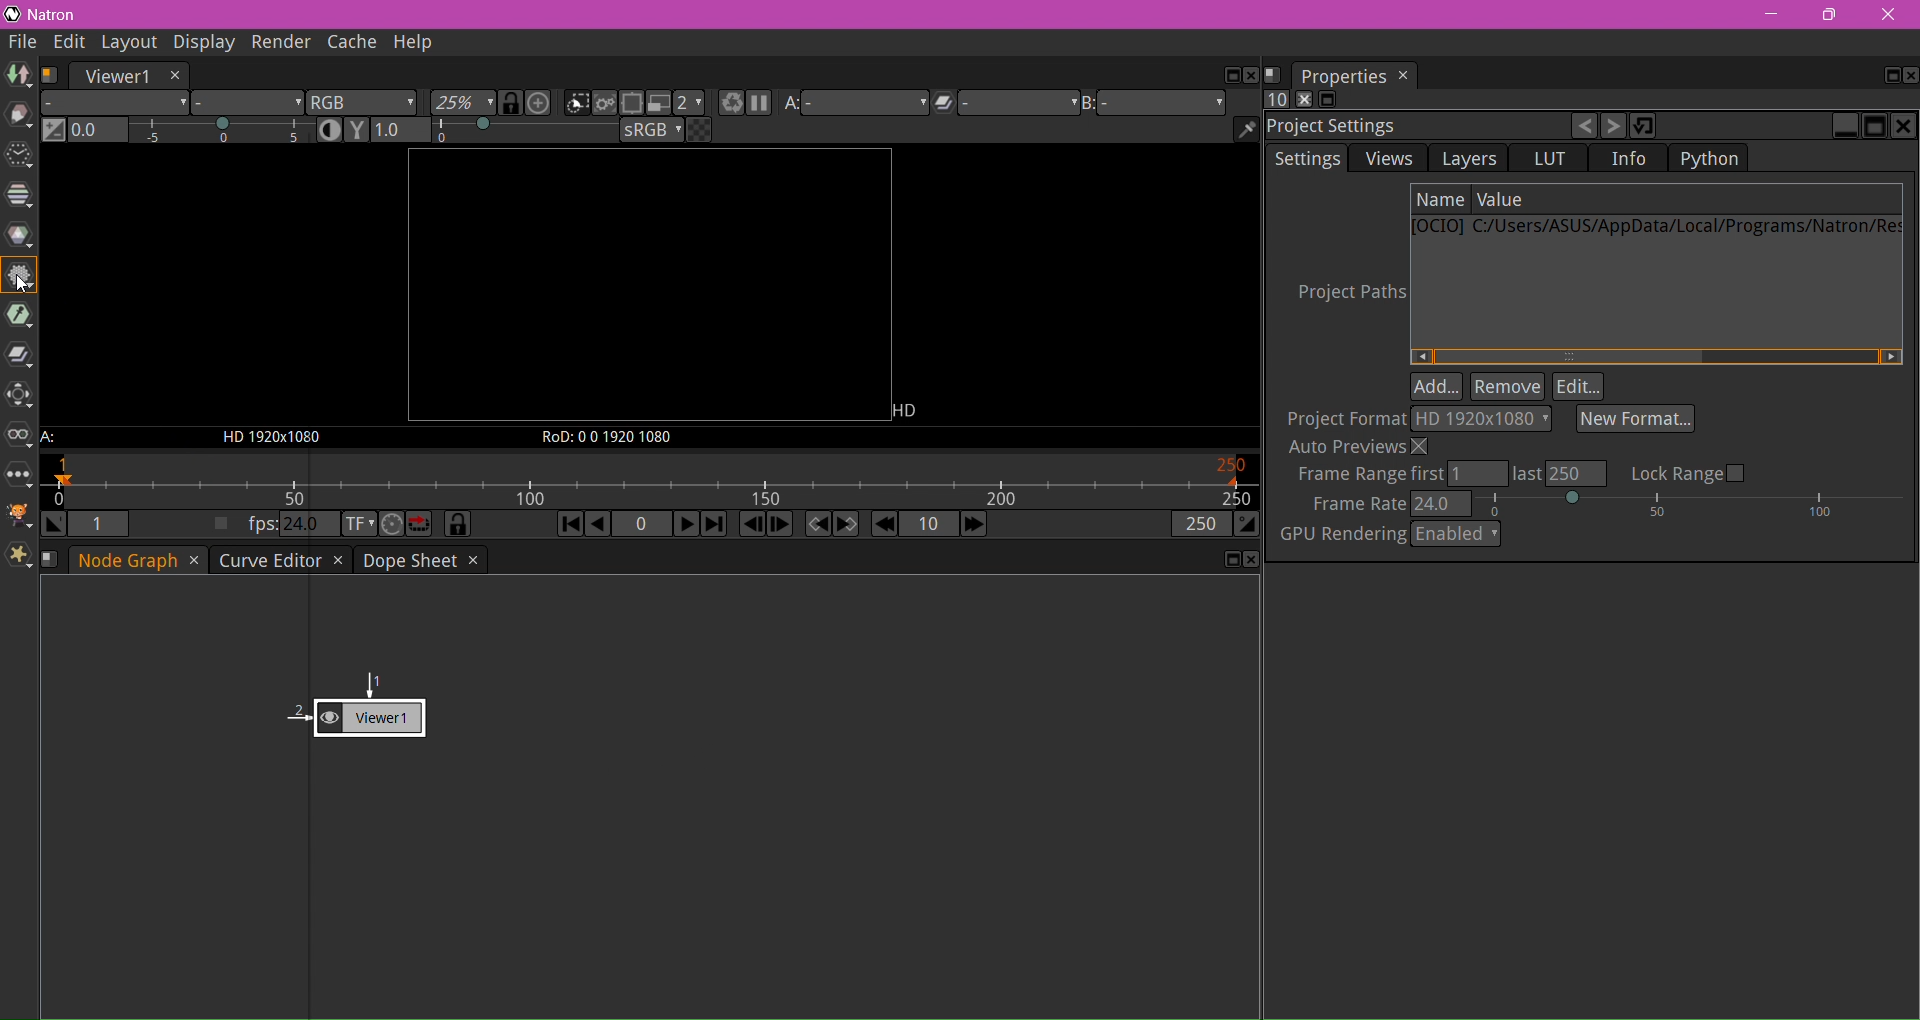 This screenshot has height=1020, width=1920. Describe the element at coordinates (600, 527) in the screenshot. I see `Play backward` at that location.